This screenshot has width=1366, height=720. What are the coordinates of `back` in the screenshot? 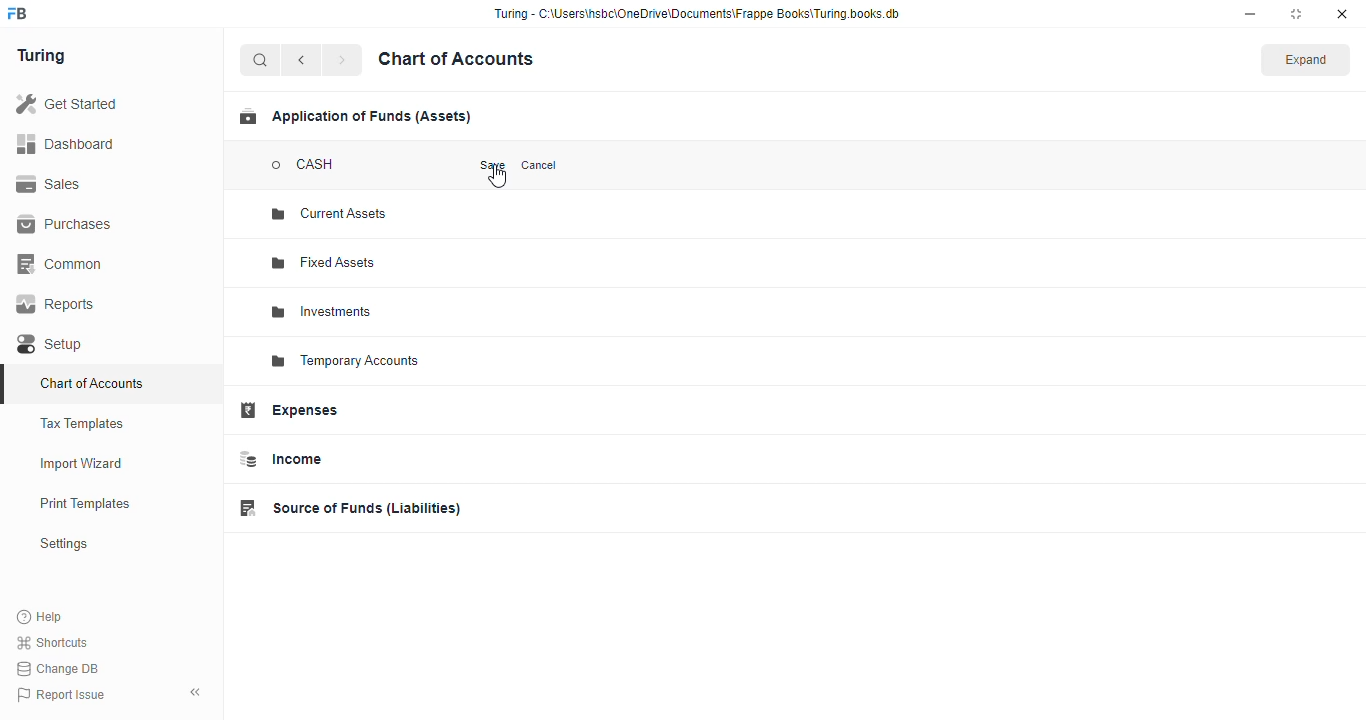 It's located at (301, 60).